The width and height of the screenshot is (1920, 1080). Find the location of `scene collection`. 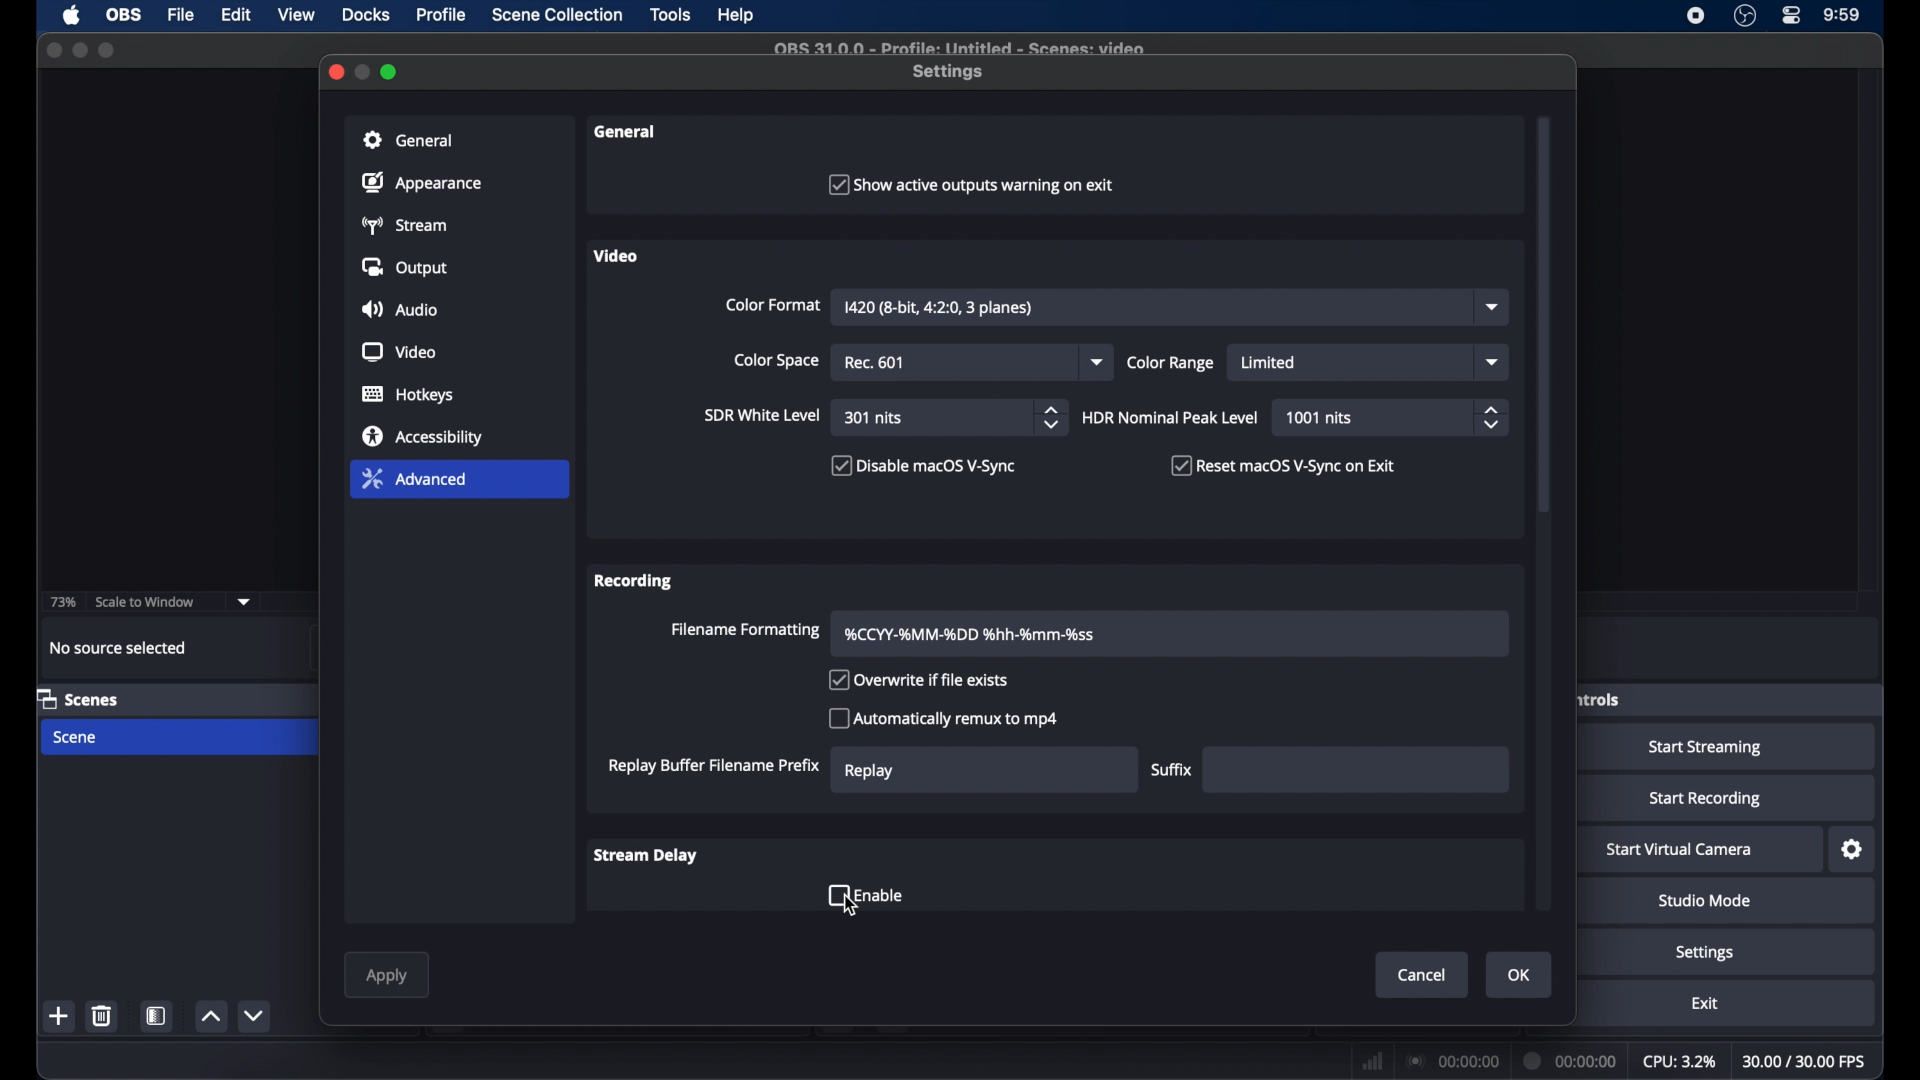

scene collection is located at coordinates (557, 16).